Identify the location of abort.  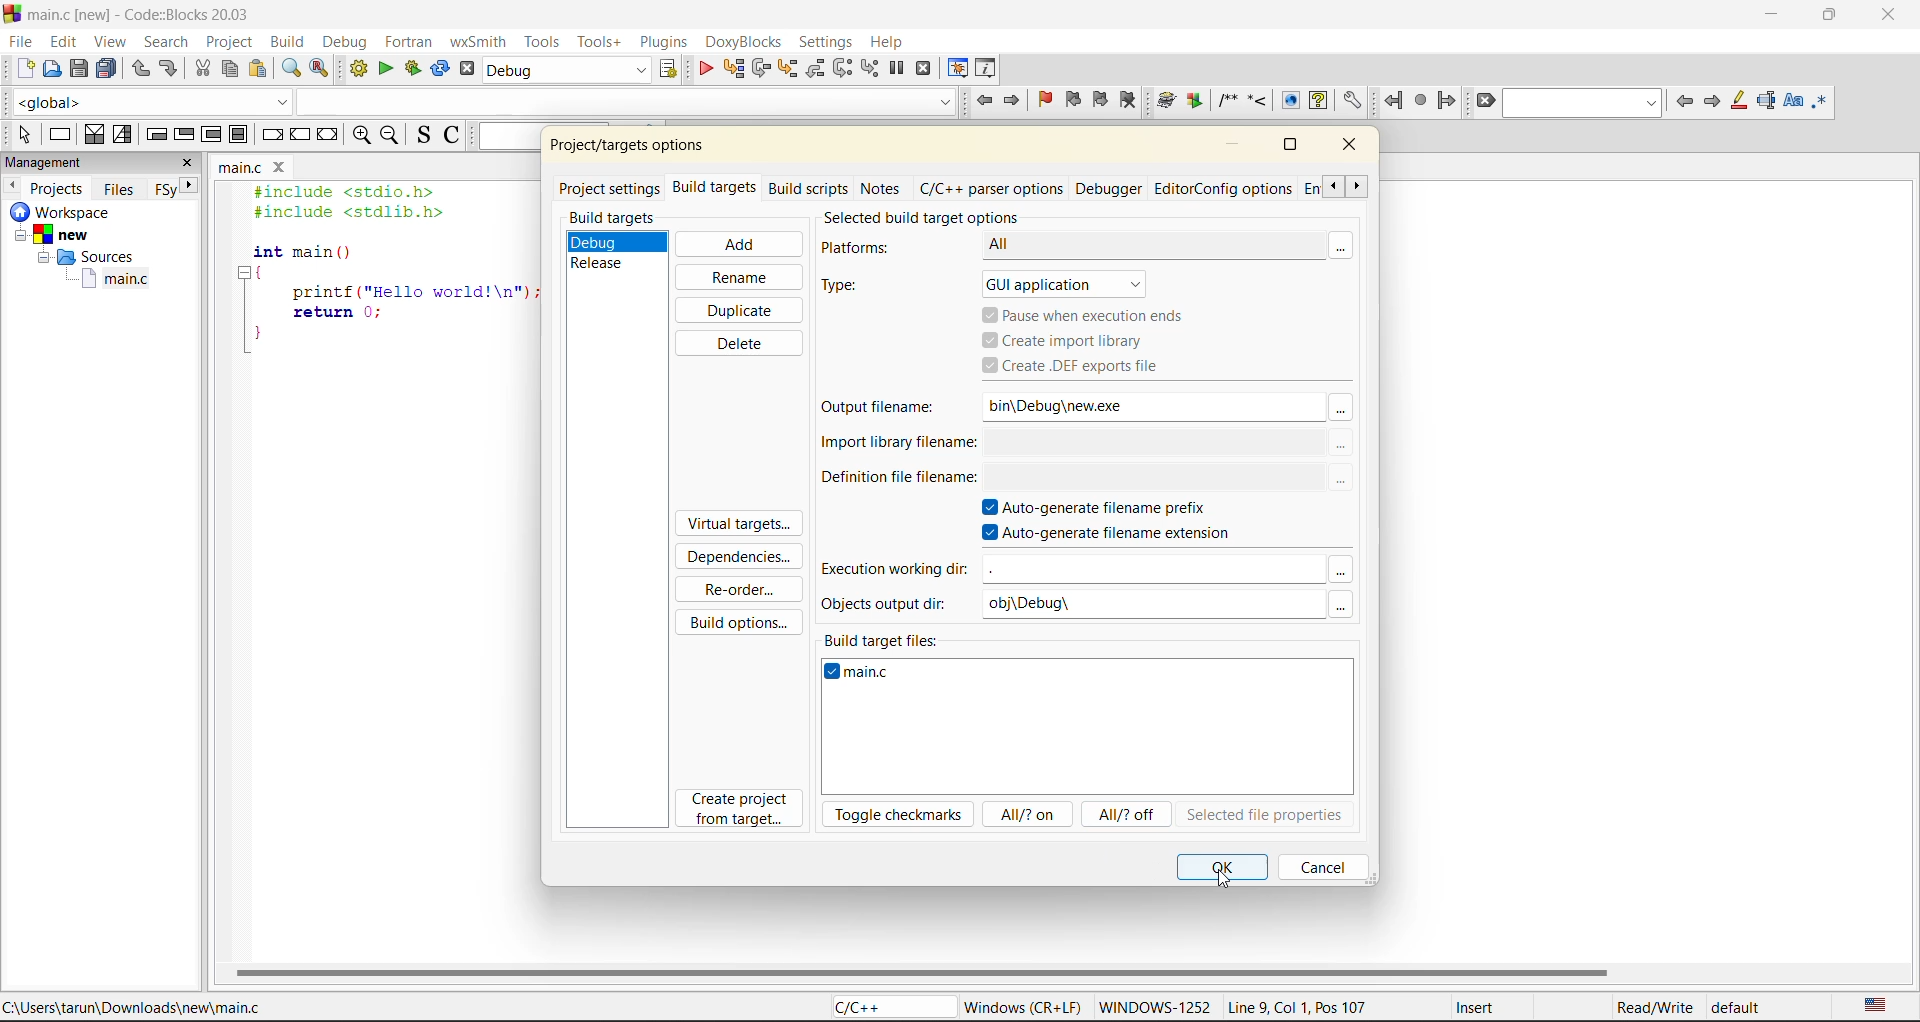
(471, 69).